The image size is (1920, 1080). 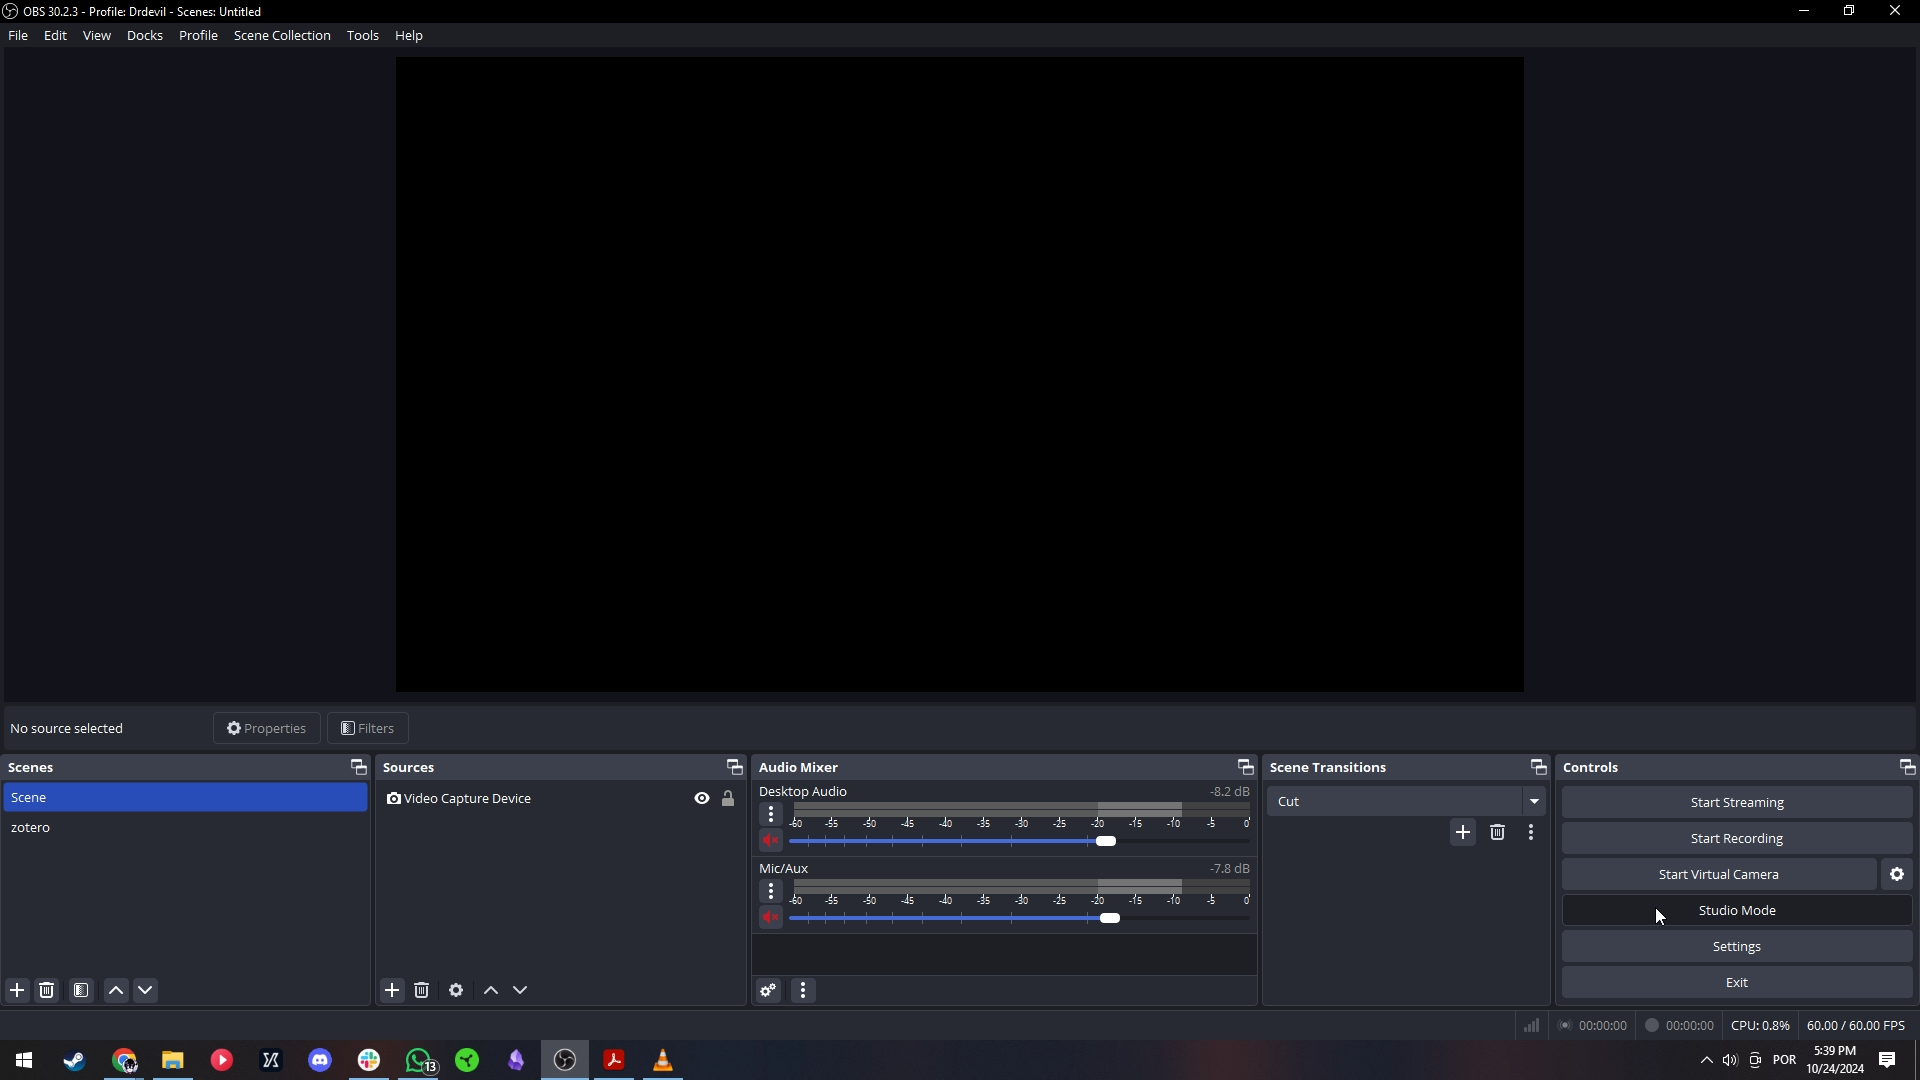 I want to click on whatsapp, so click(x=421, y=1059).